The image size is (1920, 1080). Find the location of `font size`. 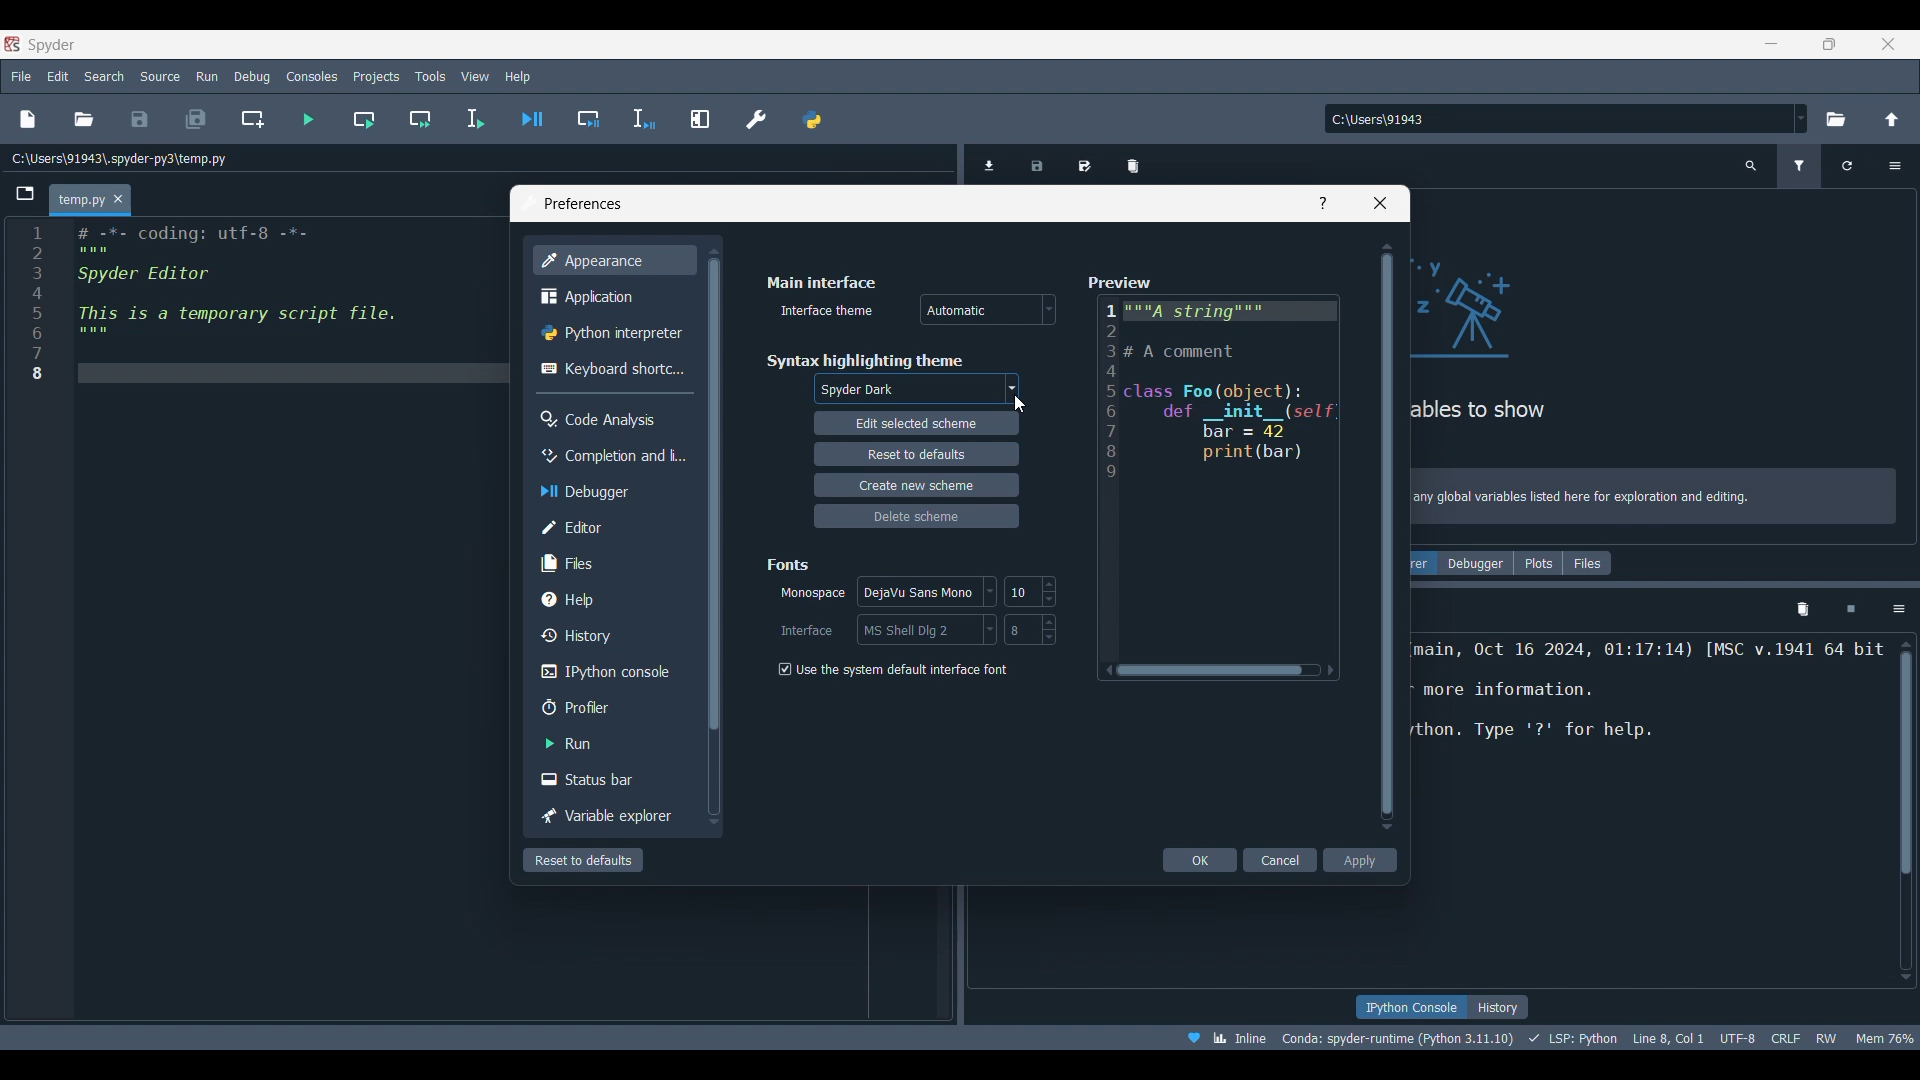

font size is located at coordinates (1030, 591).